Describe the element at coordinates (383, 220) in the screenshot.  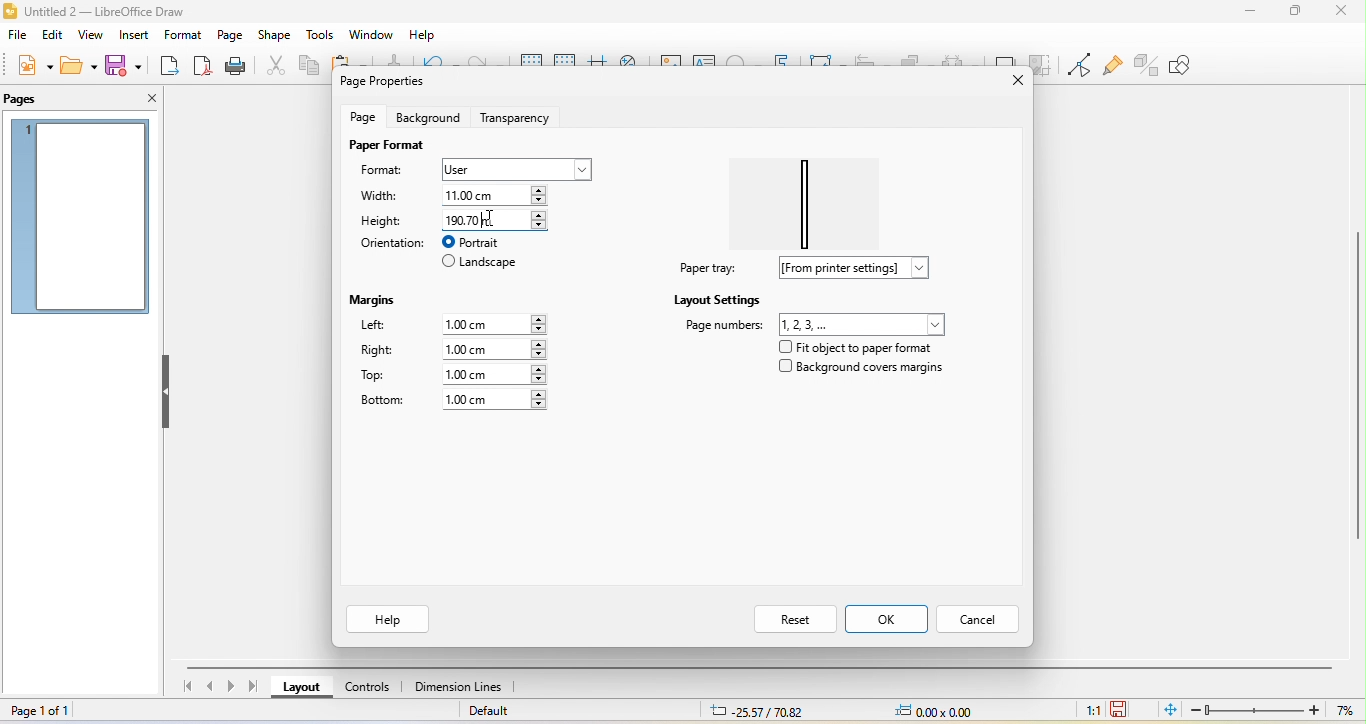
I see `height` at that location.